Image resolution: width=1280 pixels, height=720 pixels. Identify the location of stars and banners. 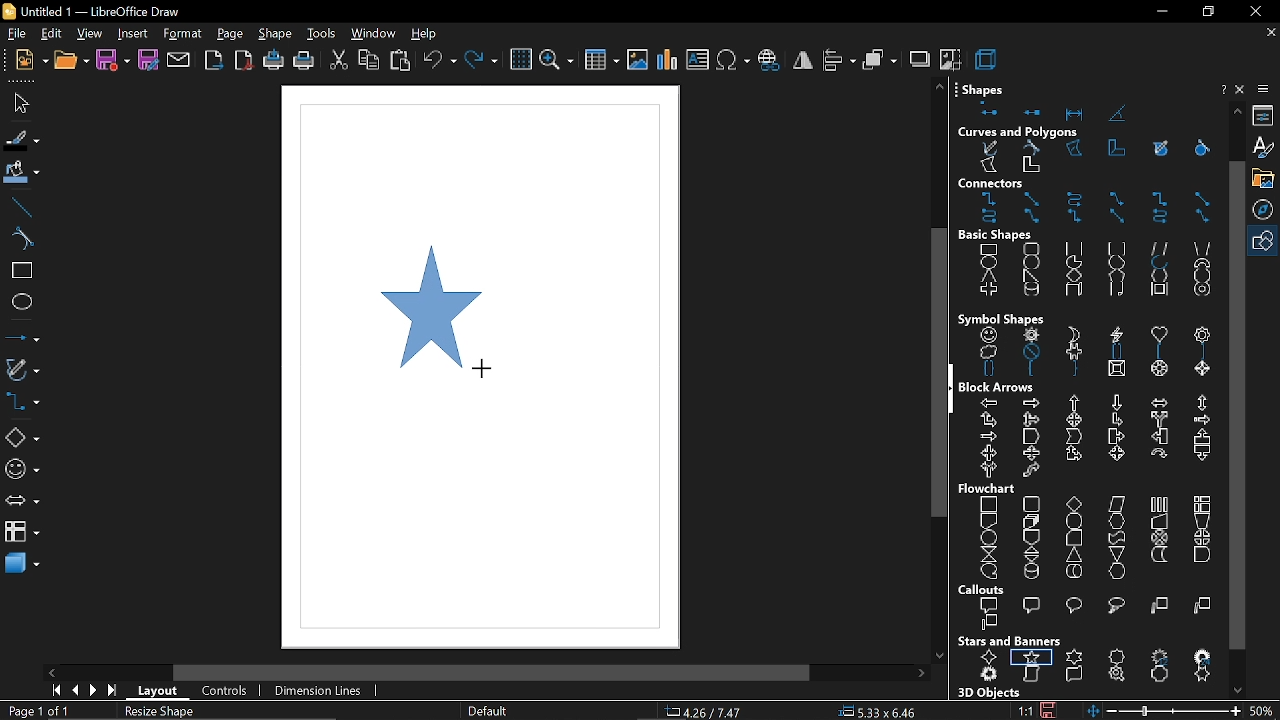
(1011, 641).